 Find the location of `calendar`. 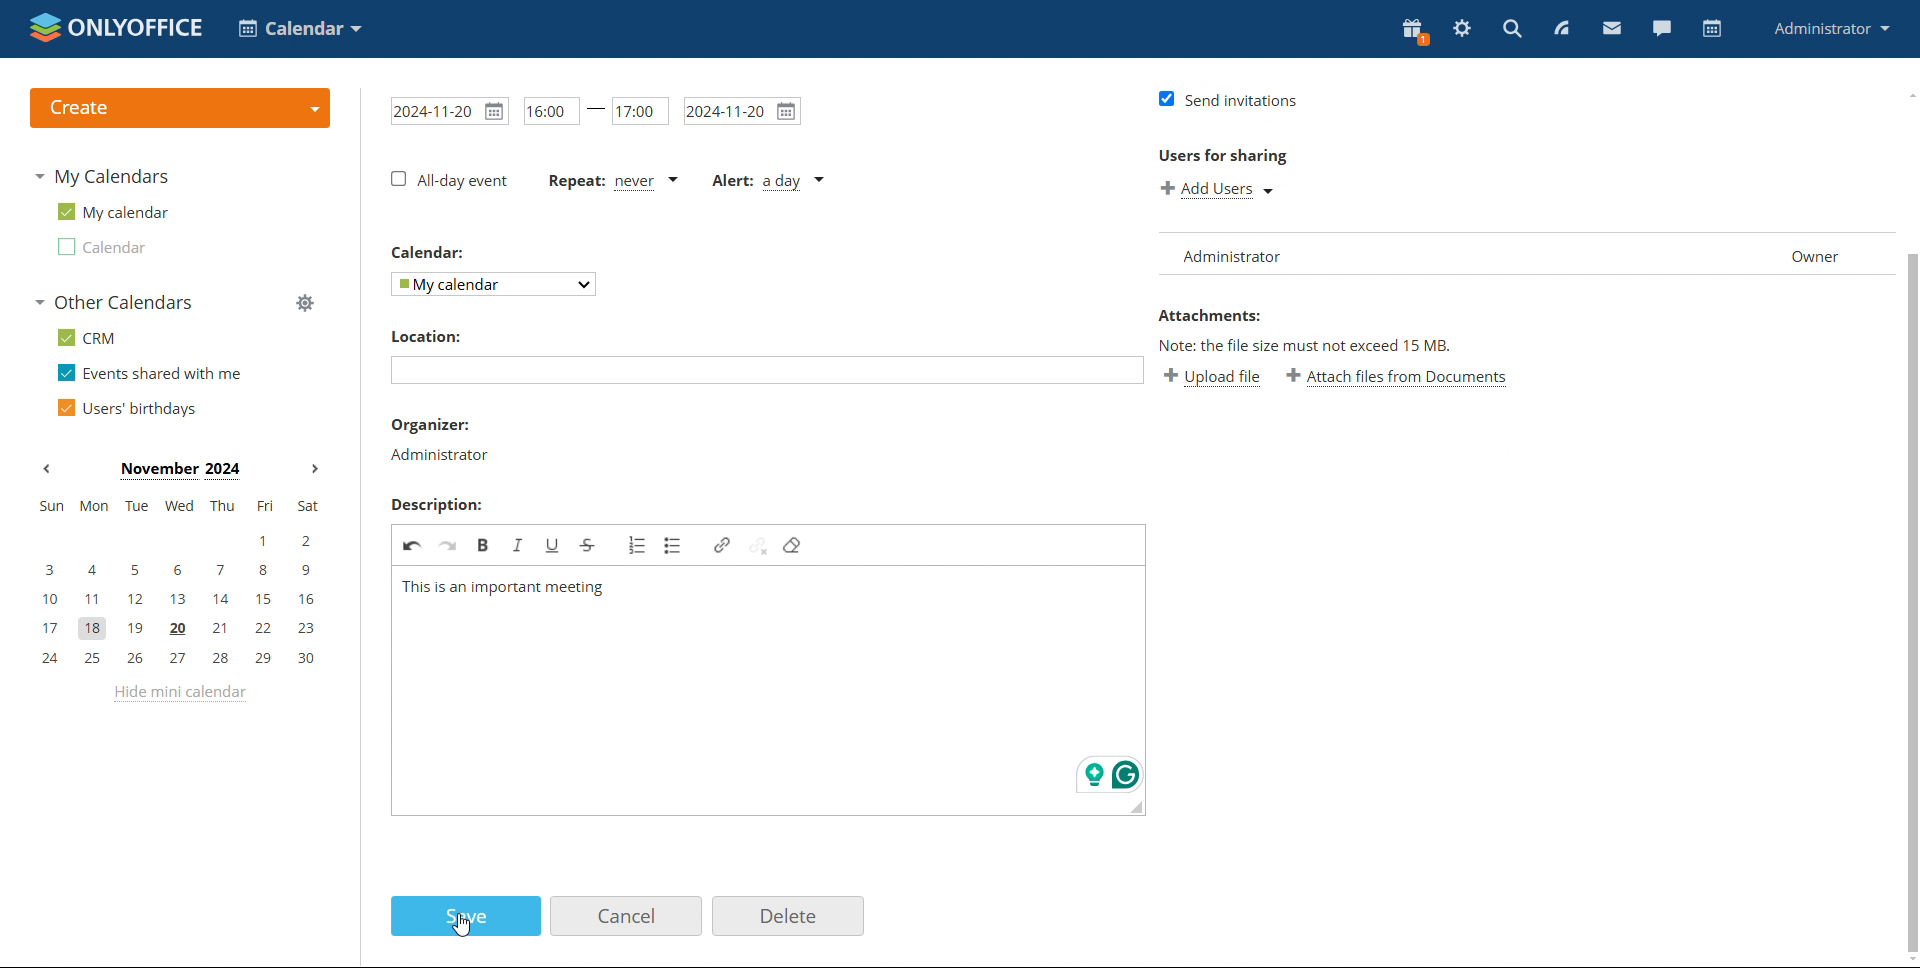

calendar is located at coordinates (1714, 28).